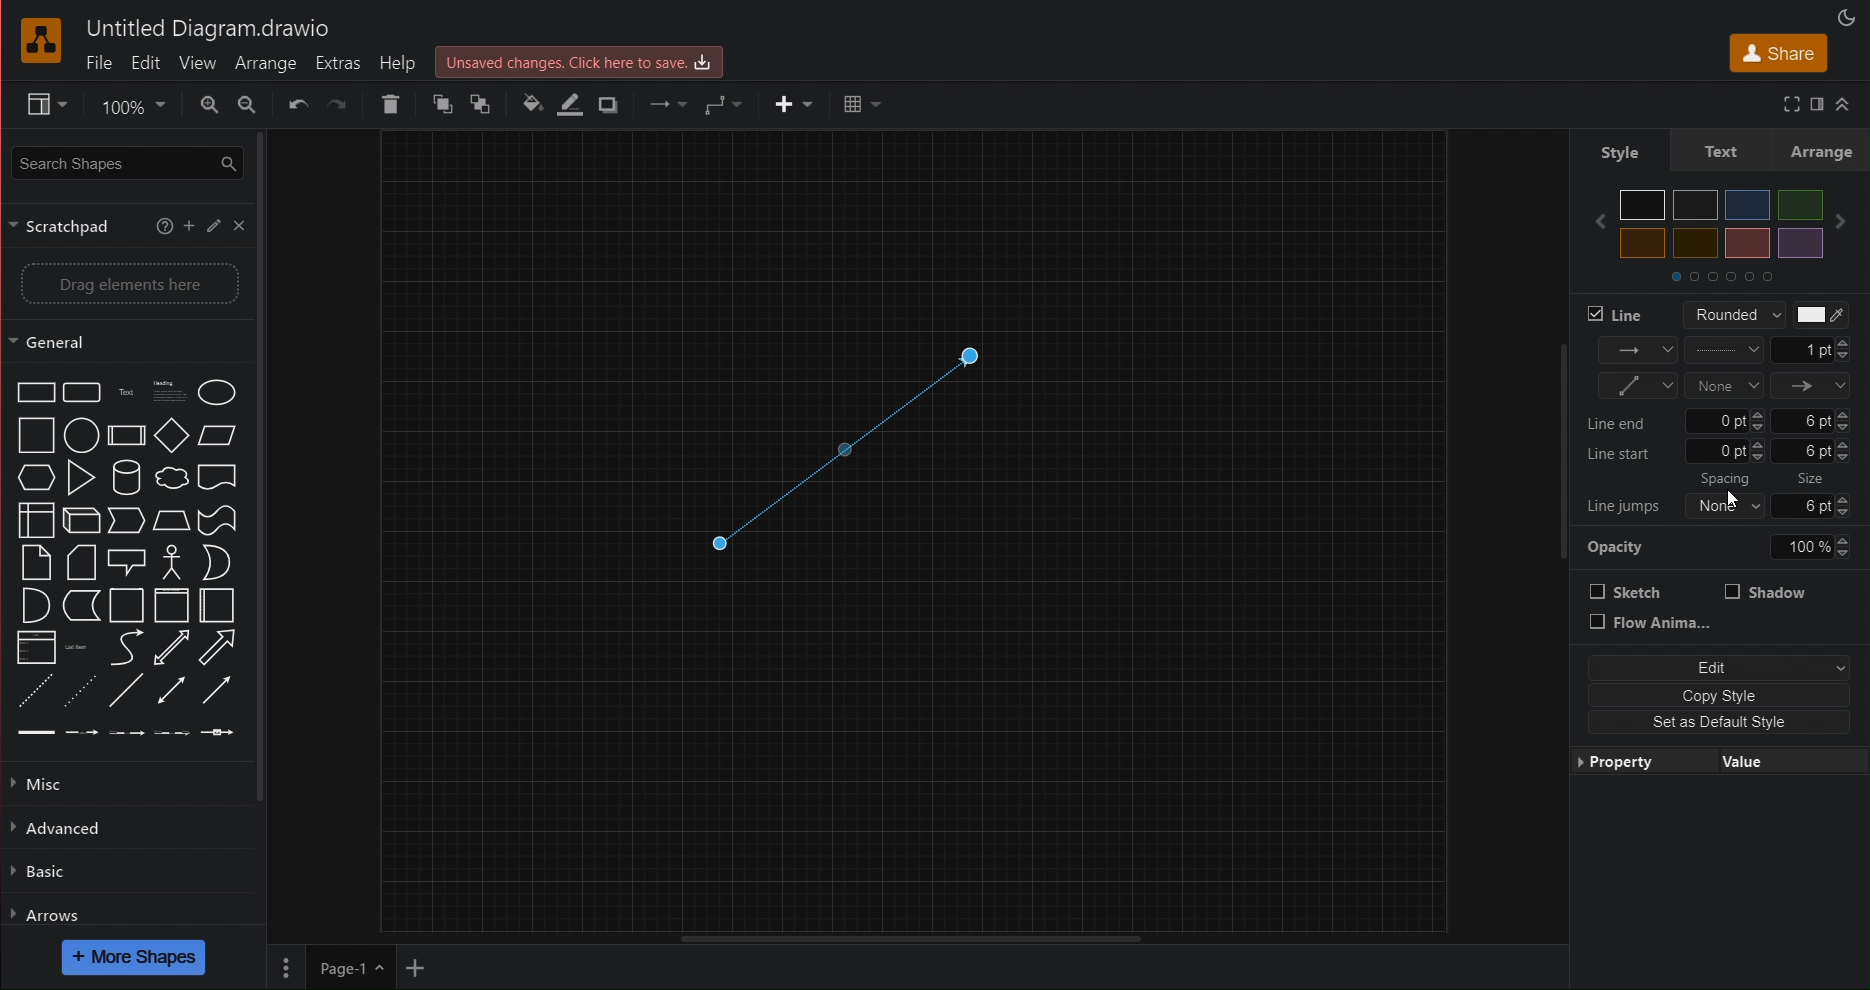 Image resolution: width=1870 pixels, height=990 pixels. What do you see at coordinates (1726, 548) in the screenshot?
I see `opacity` at bounding box center [1726, 548].